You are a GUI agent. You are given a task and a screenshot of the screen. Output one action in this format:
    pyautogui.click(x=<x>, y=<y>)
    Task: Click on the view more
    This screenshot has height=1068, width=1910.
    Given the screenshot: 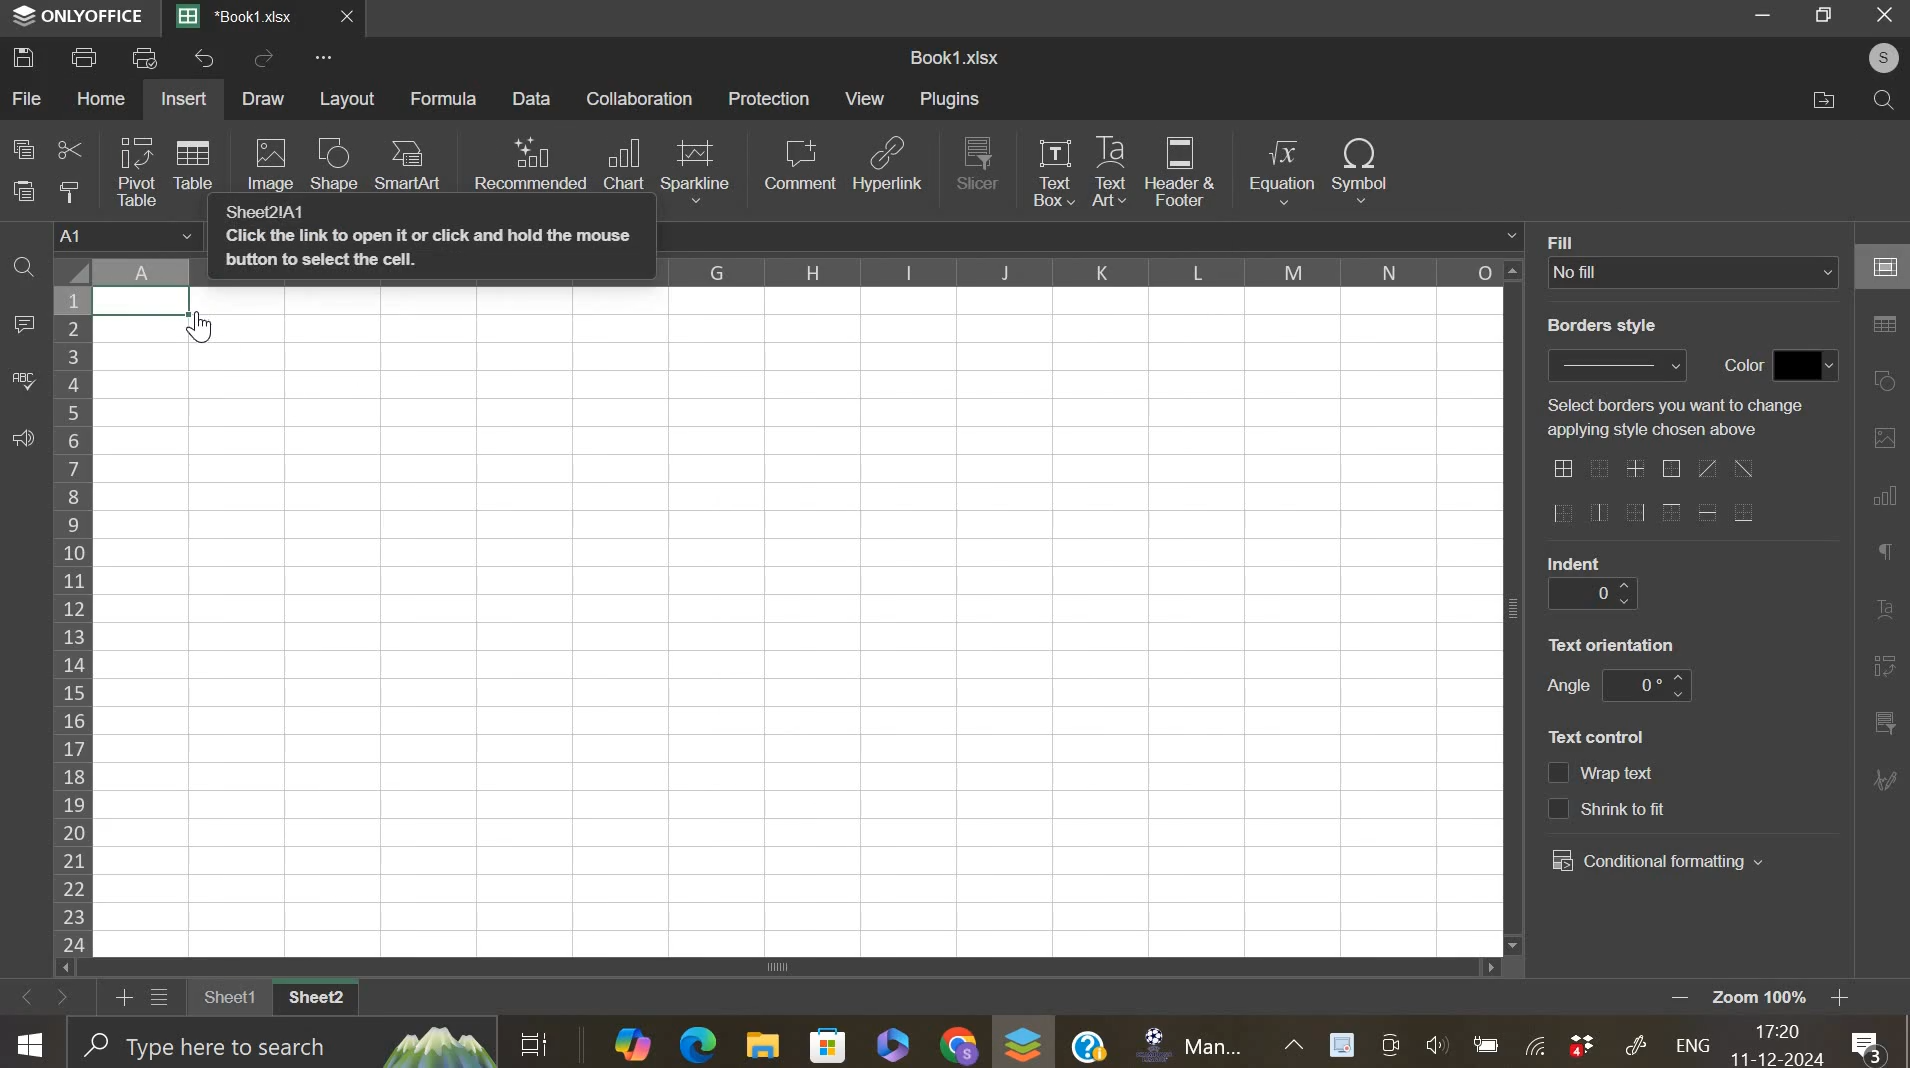 What is the action you would take?
    pyautogui.click(x=330, y=60)
    